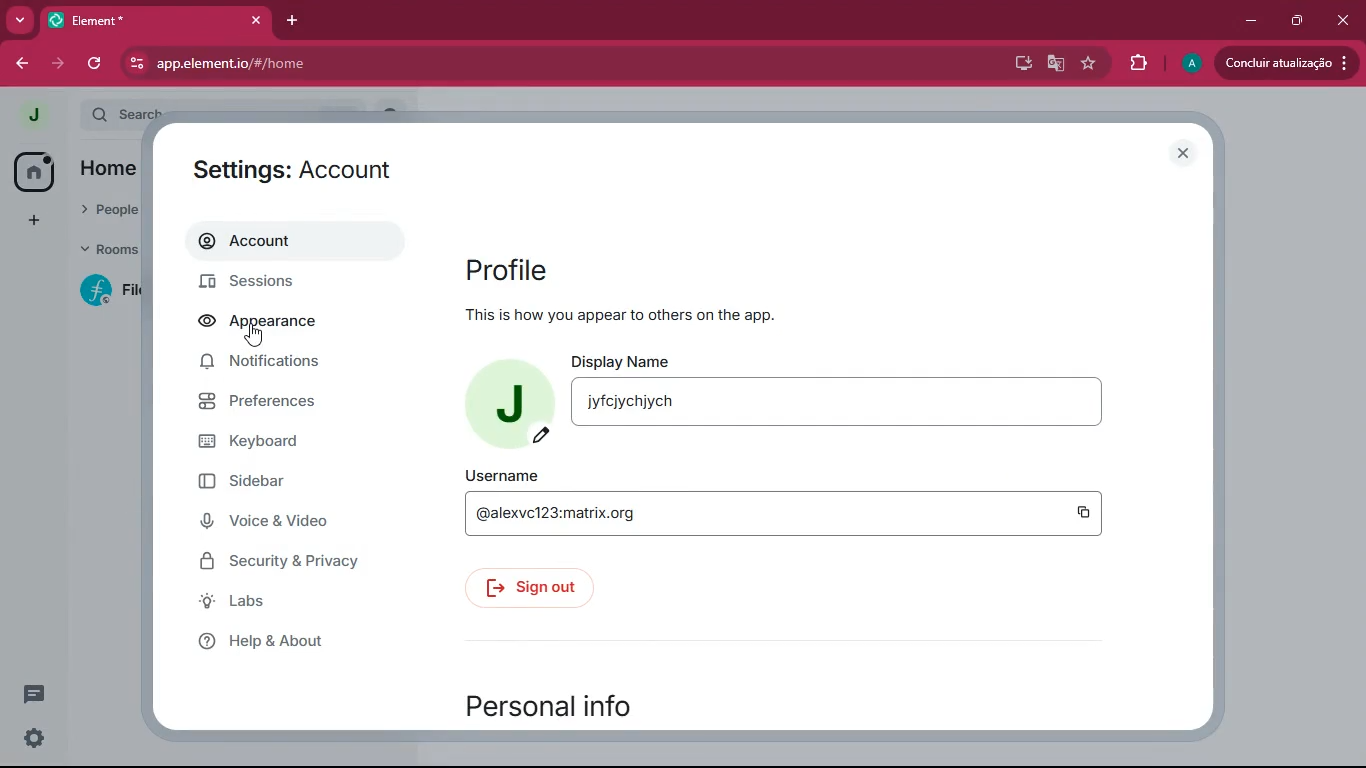  What do you see at coordinates (96, 63) in the screenshot?
I see `refresh` at bounding box center [96, 63].